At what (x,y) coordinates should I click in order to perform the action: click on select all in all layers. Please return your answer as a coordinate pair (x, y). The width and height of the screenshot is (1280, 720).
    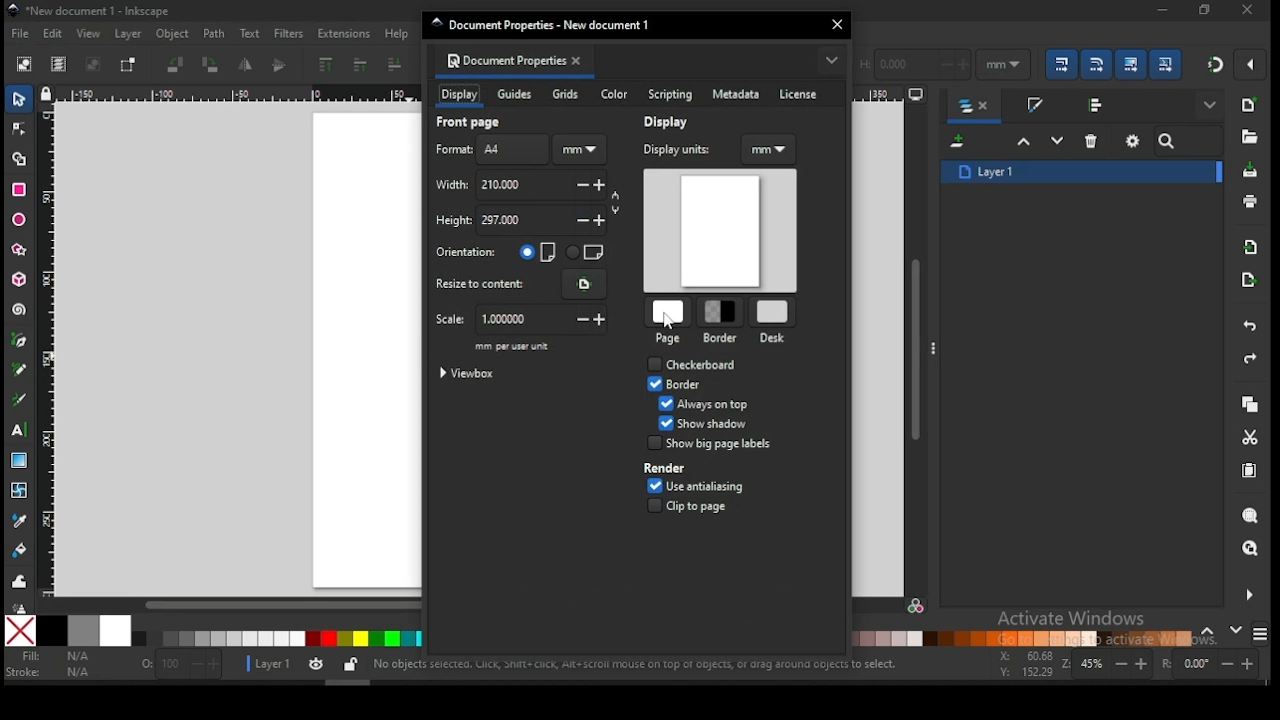
    Looking at the image, I should click on (59, 65).